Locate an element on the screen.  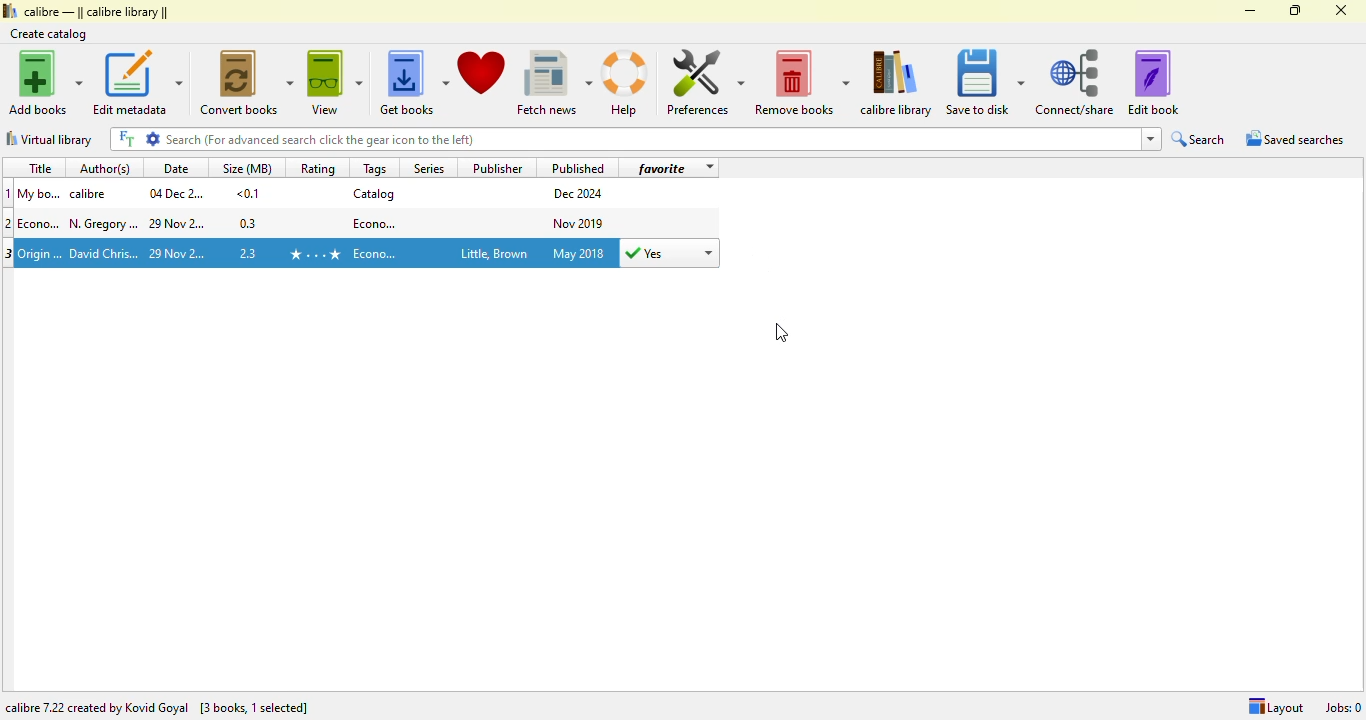
catalog is located at coordinates (374, 193).